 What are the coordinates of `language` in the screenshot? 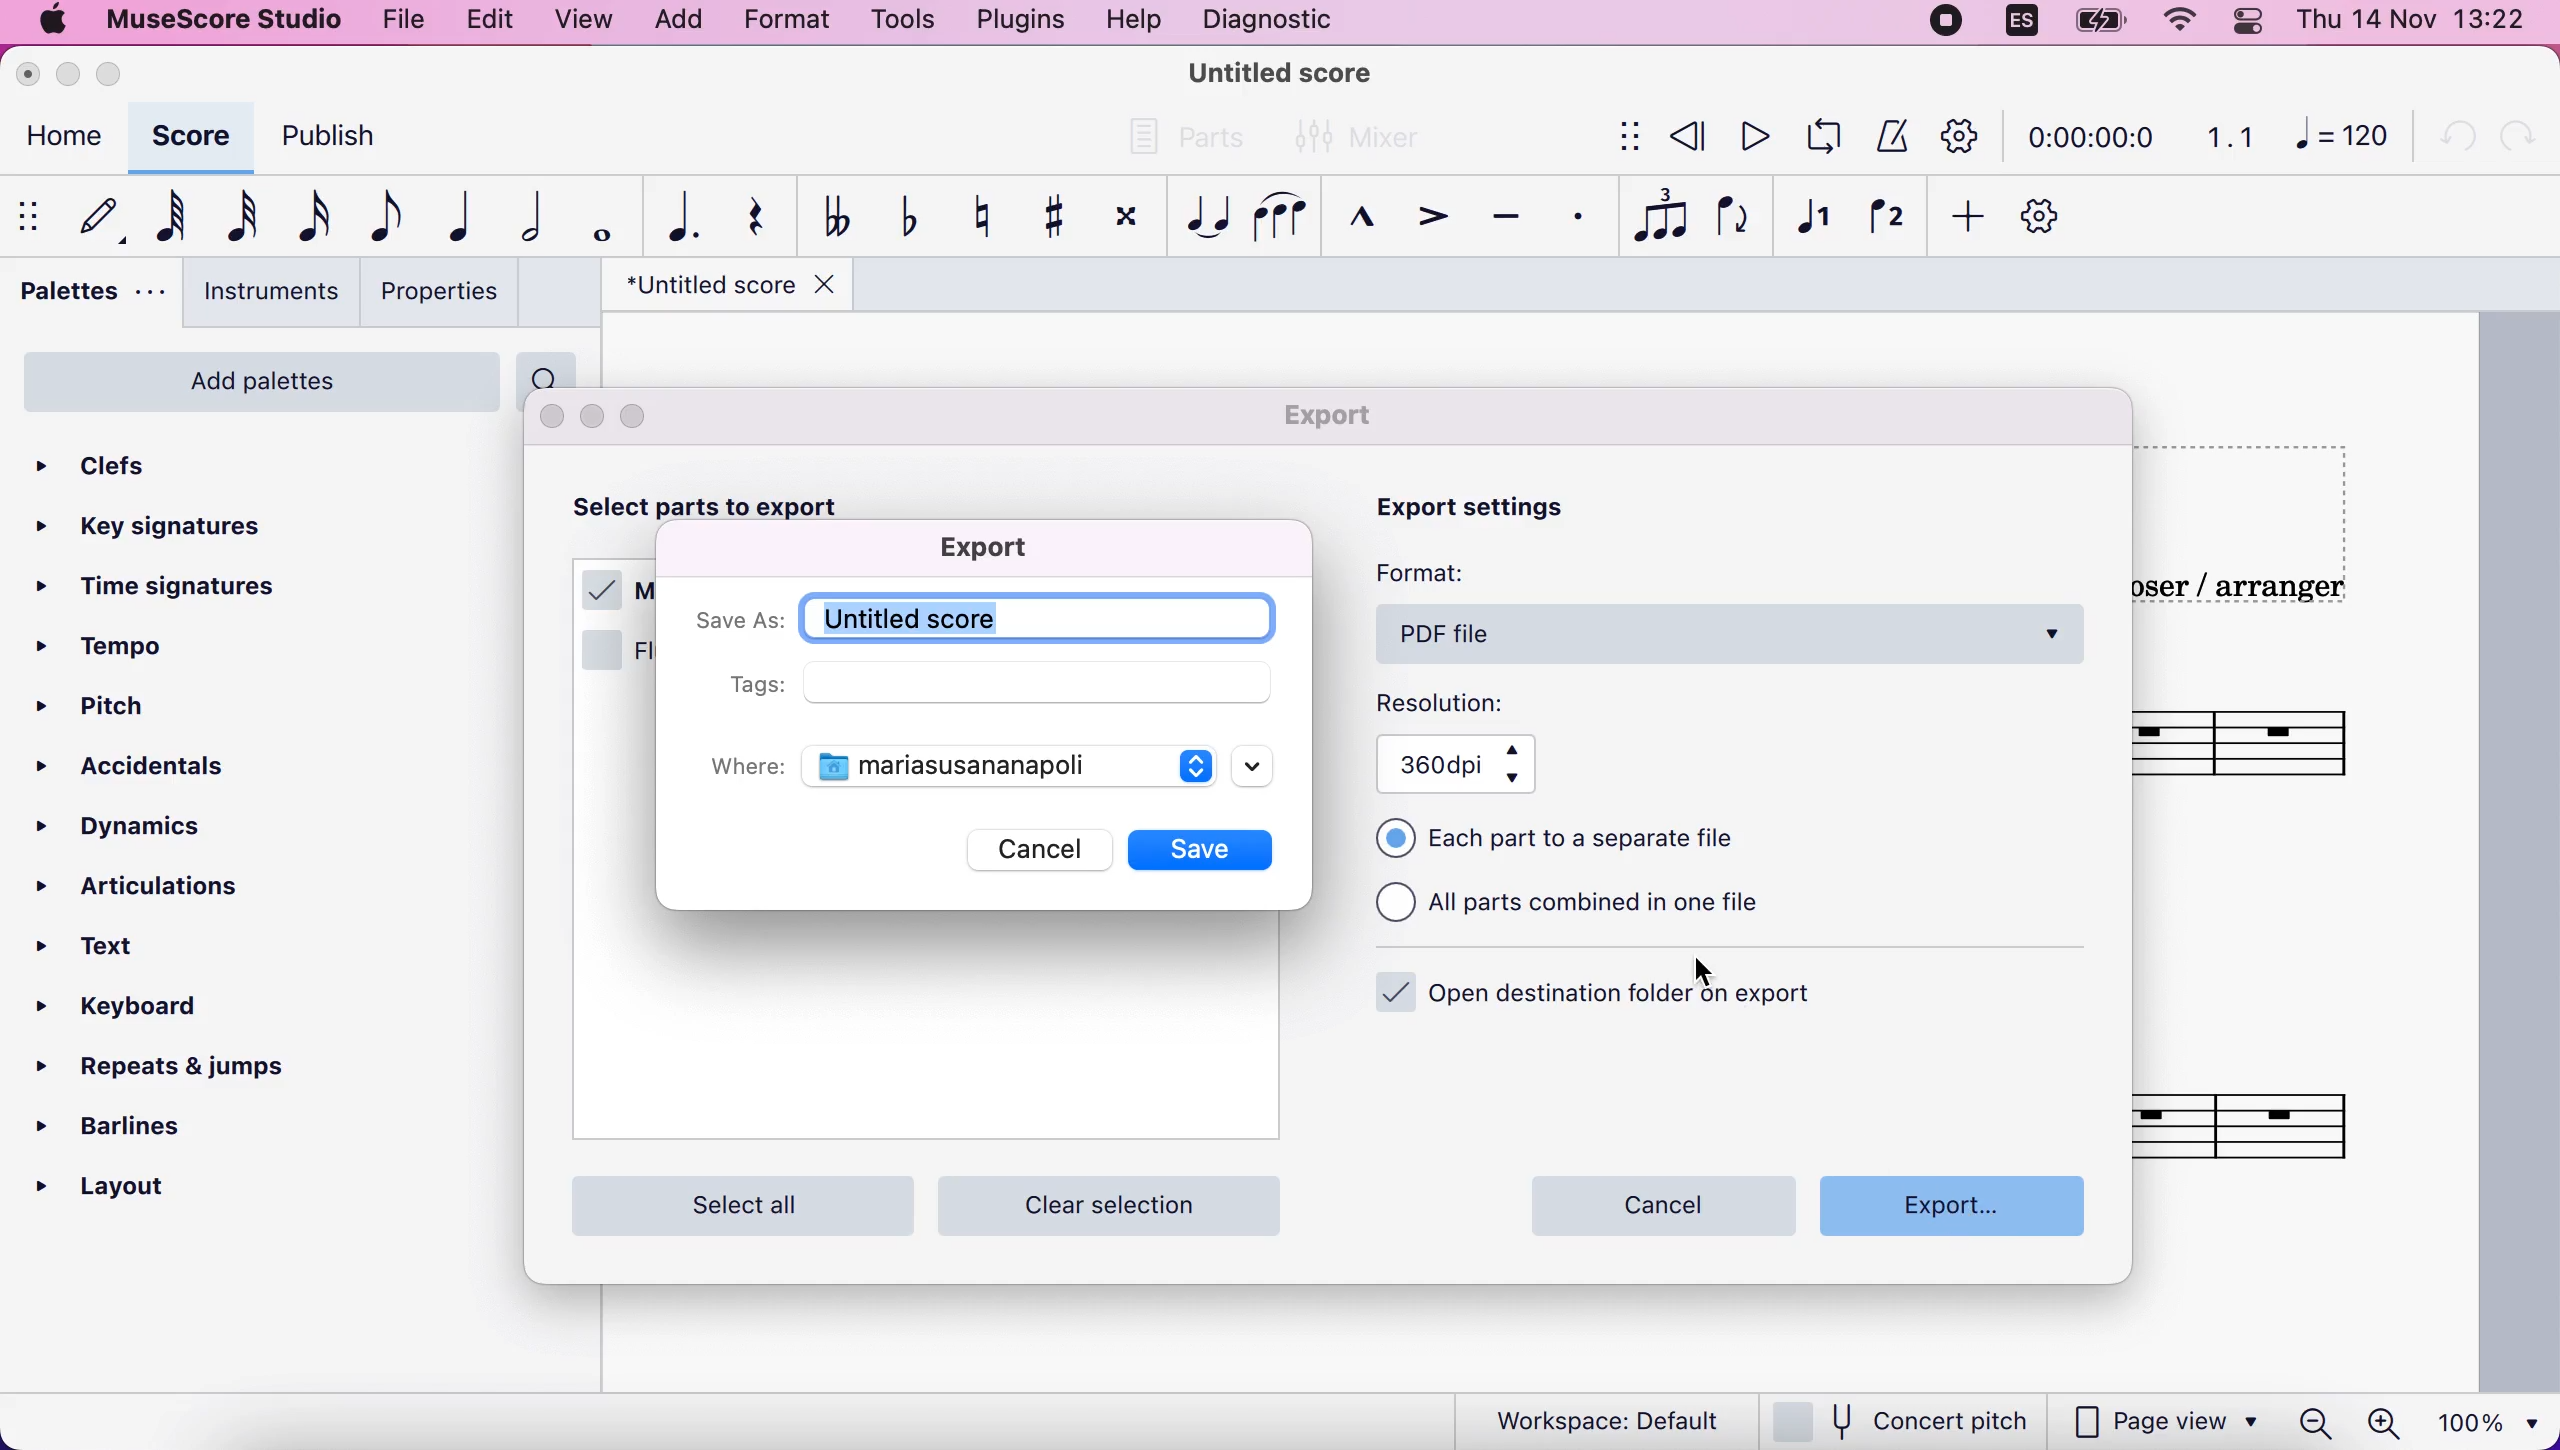 It's located at (2013, 22).